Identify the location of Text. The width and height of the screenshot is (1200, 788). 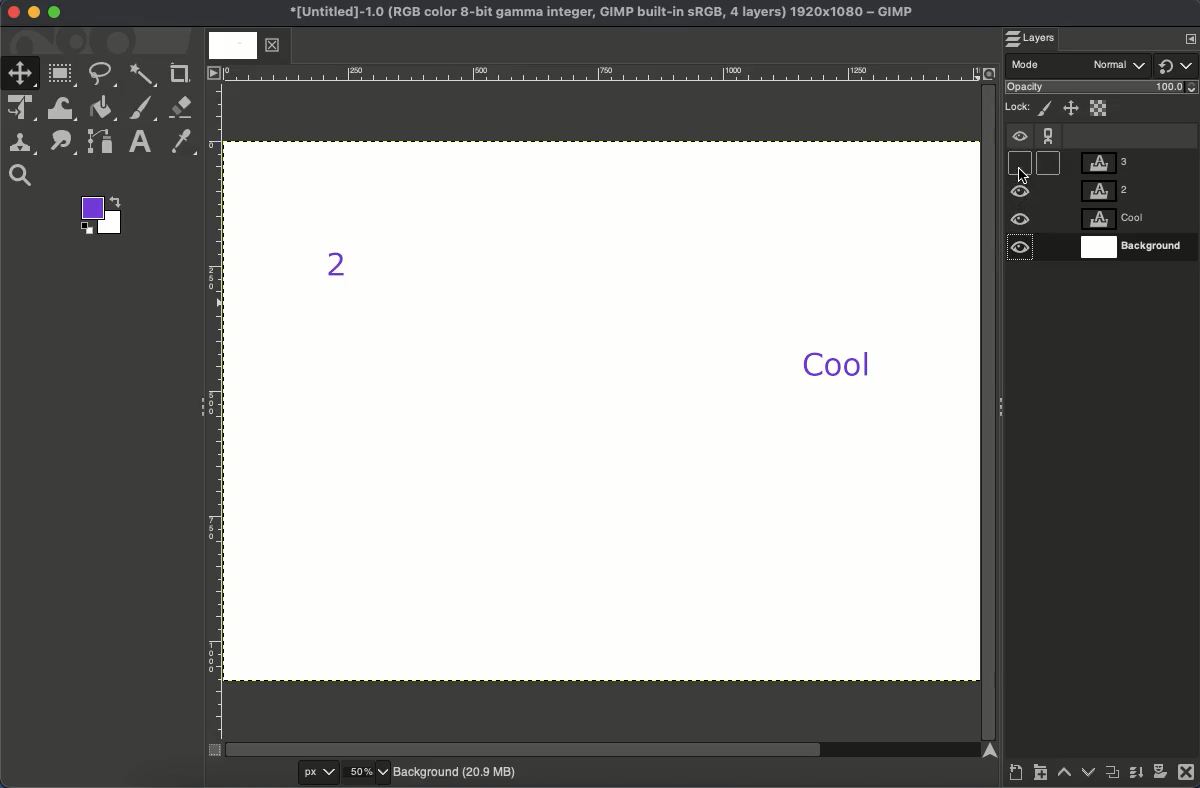
(142, 141).